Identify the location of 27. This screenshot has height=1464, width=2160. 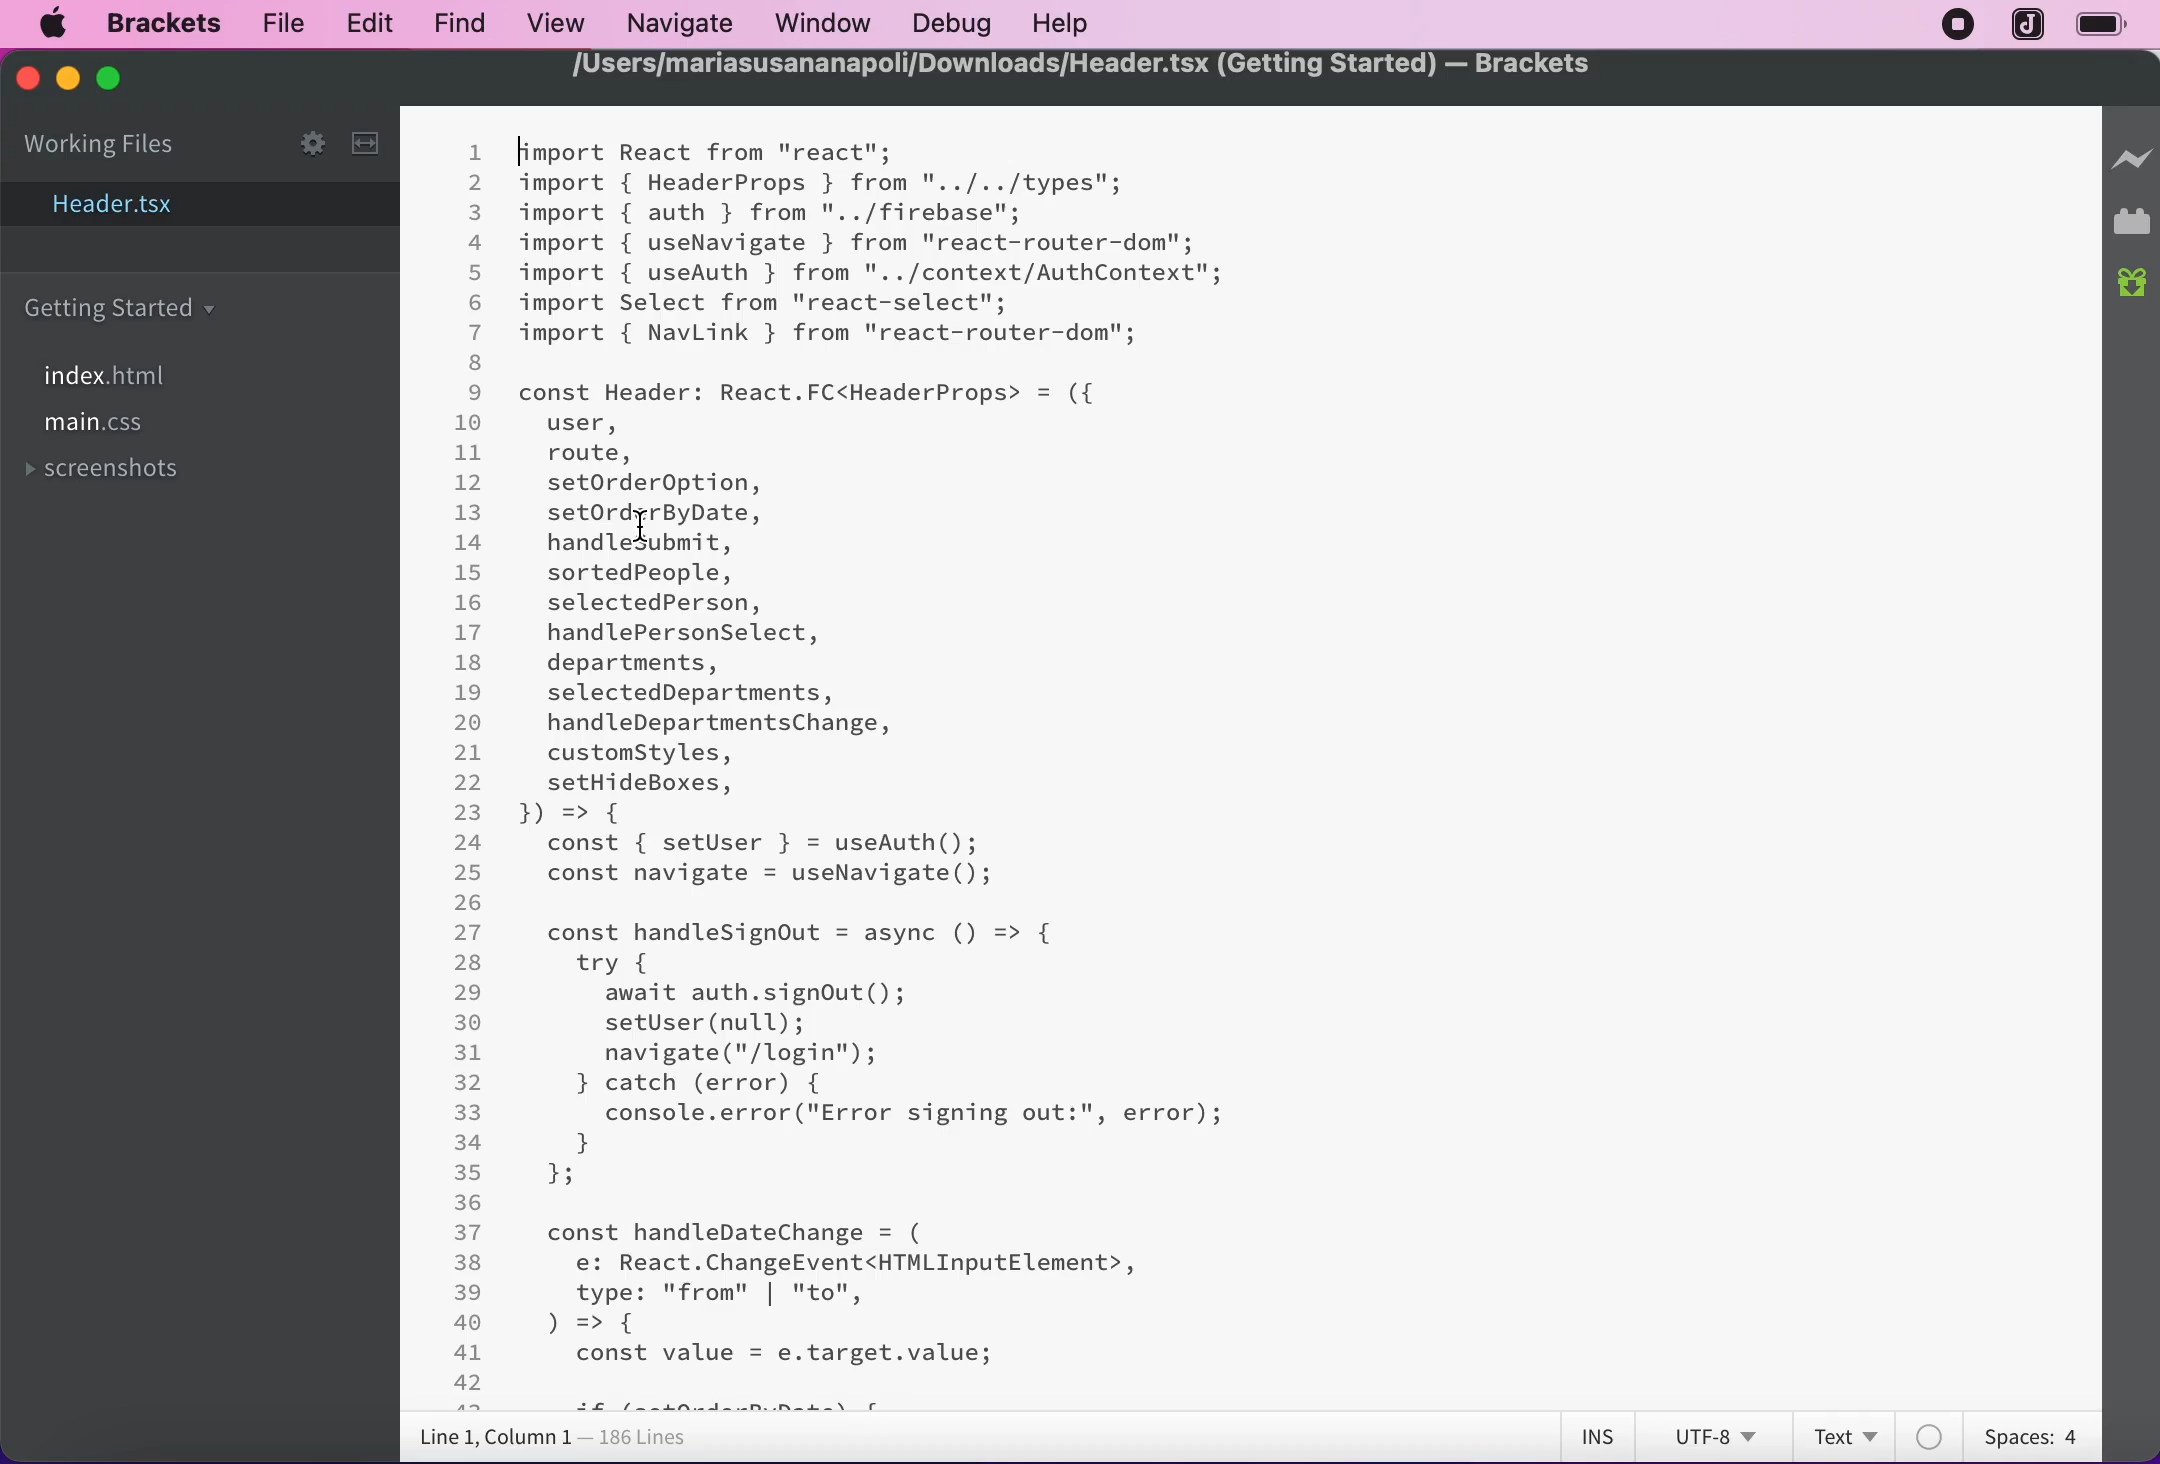
(468, 934).